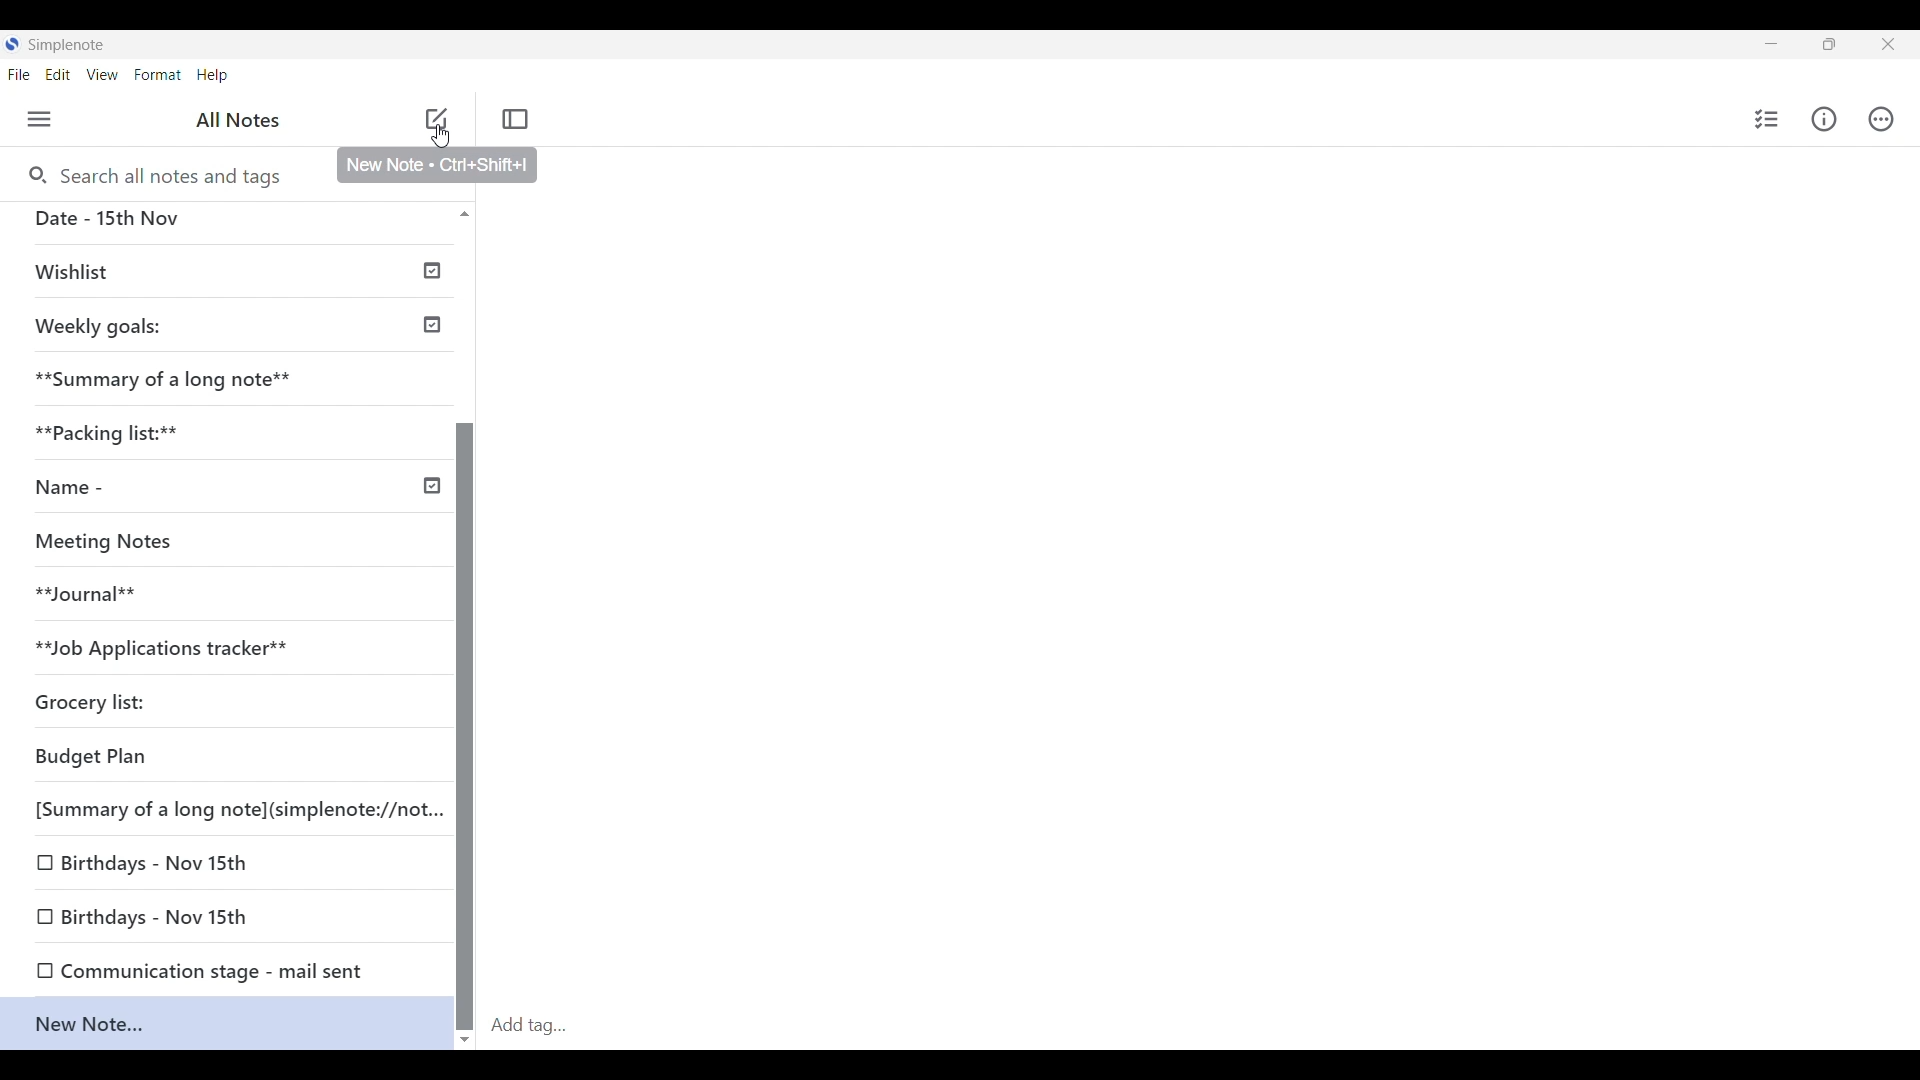 The image size is (1920, 1080). Describe the element at coordinates (94, 703) in the screenshot. I see `Grocery list:` at that location.